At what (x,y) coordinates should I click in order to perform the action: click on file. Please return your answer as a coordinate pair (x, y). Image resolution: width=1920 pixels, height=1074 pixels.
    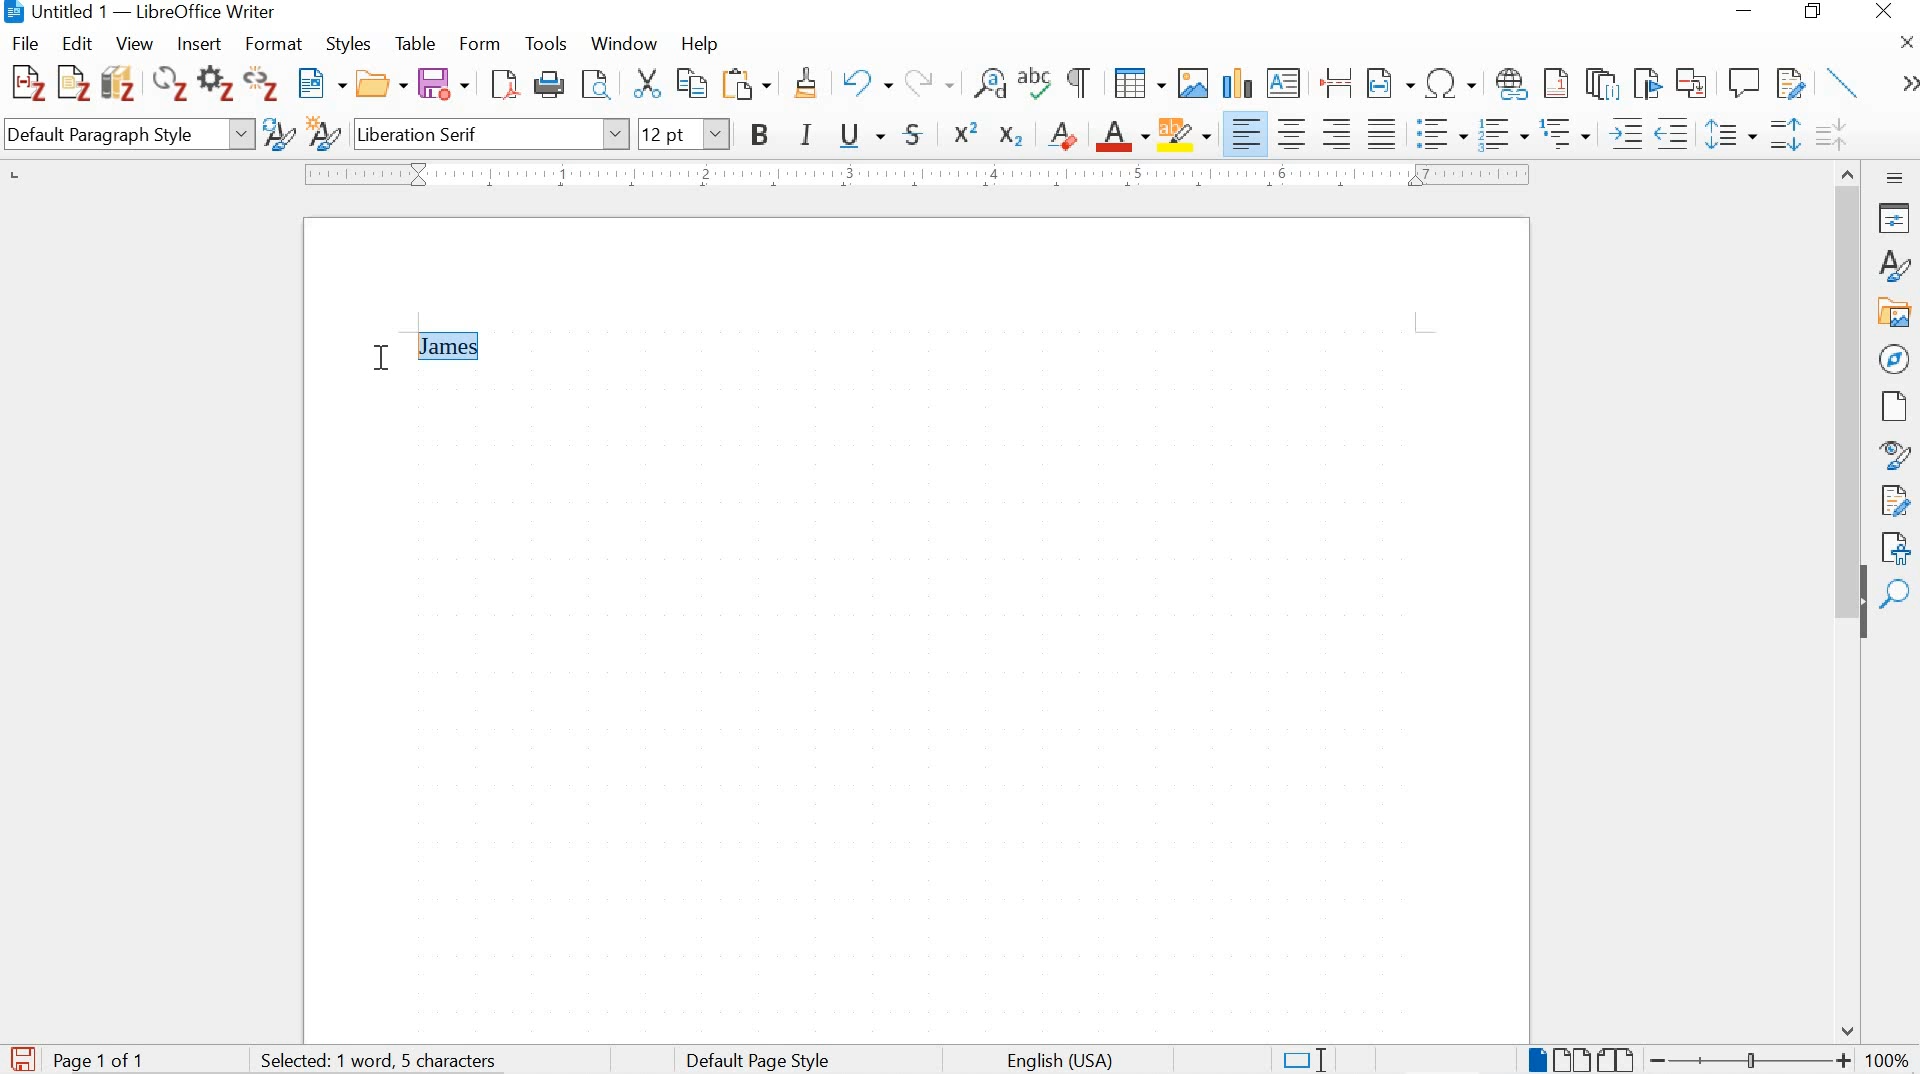
    Looking at the image, I should click on (25, 45).